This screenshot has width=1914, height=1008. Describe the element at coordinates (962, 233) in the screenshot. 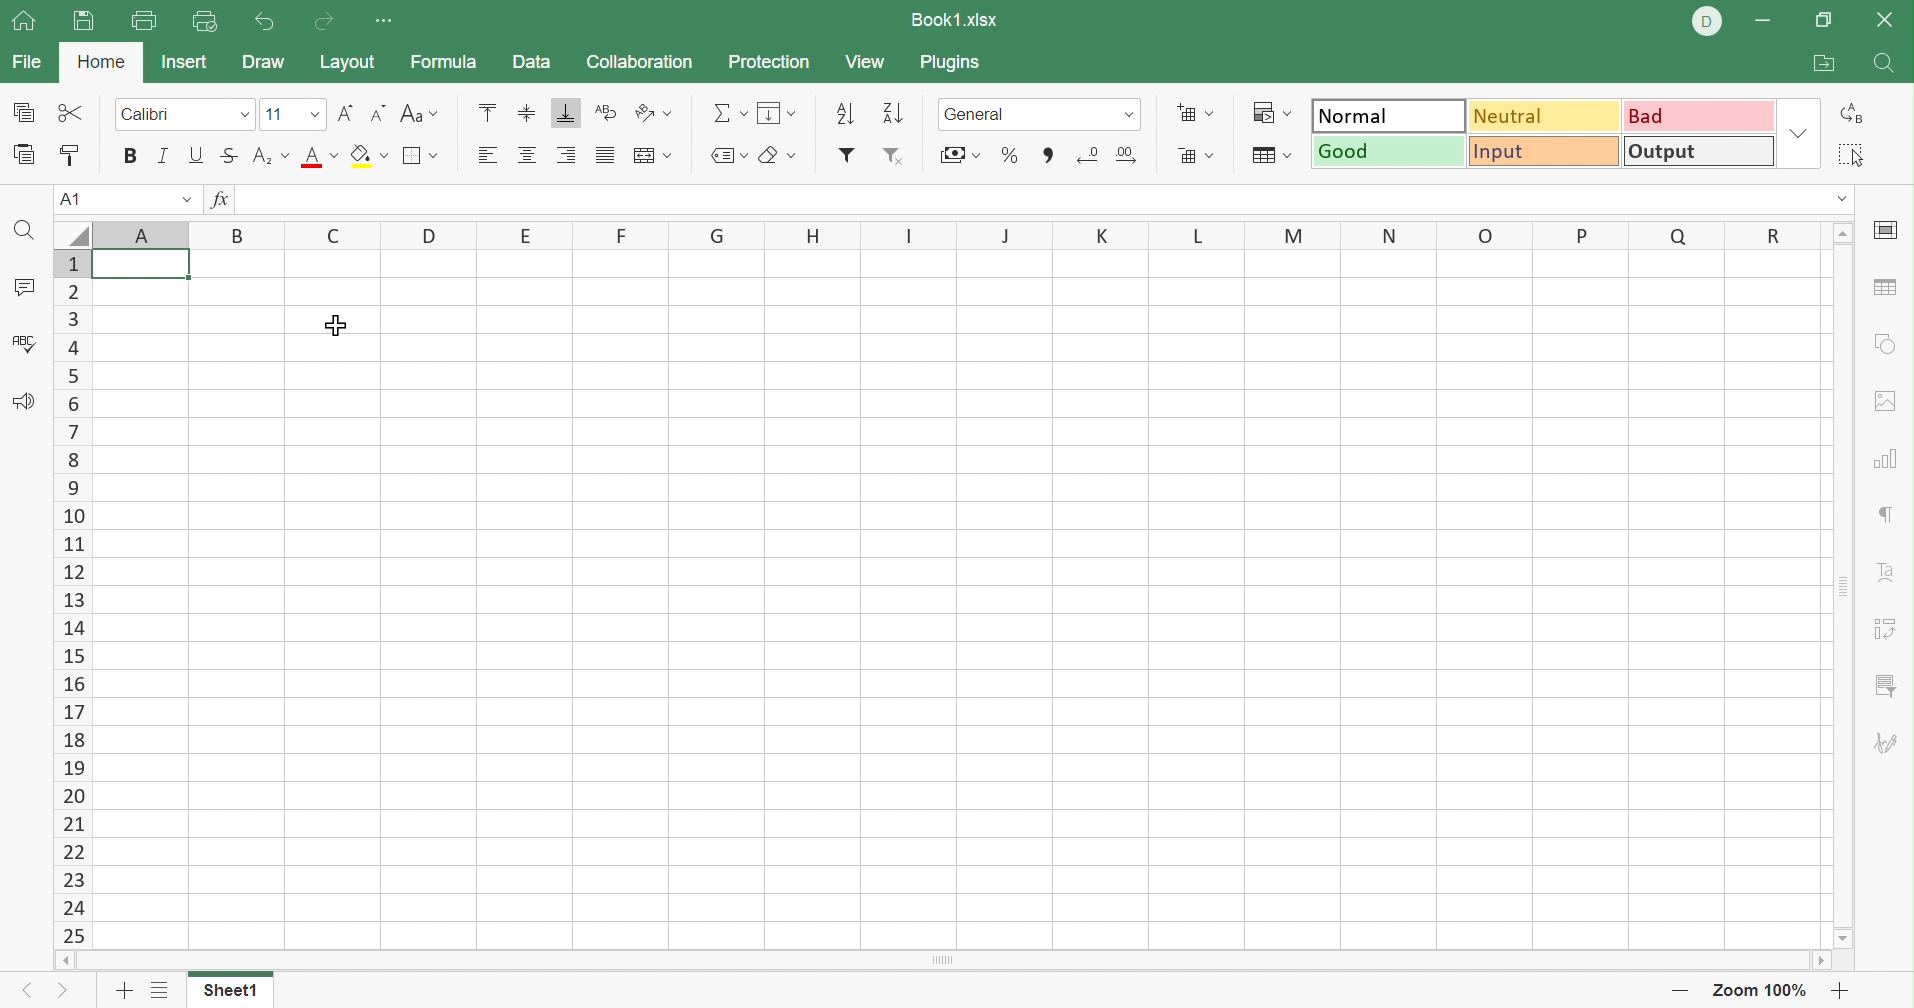

I see `Column names` at that location.